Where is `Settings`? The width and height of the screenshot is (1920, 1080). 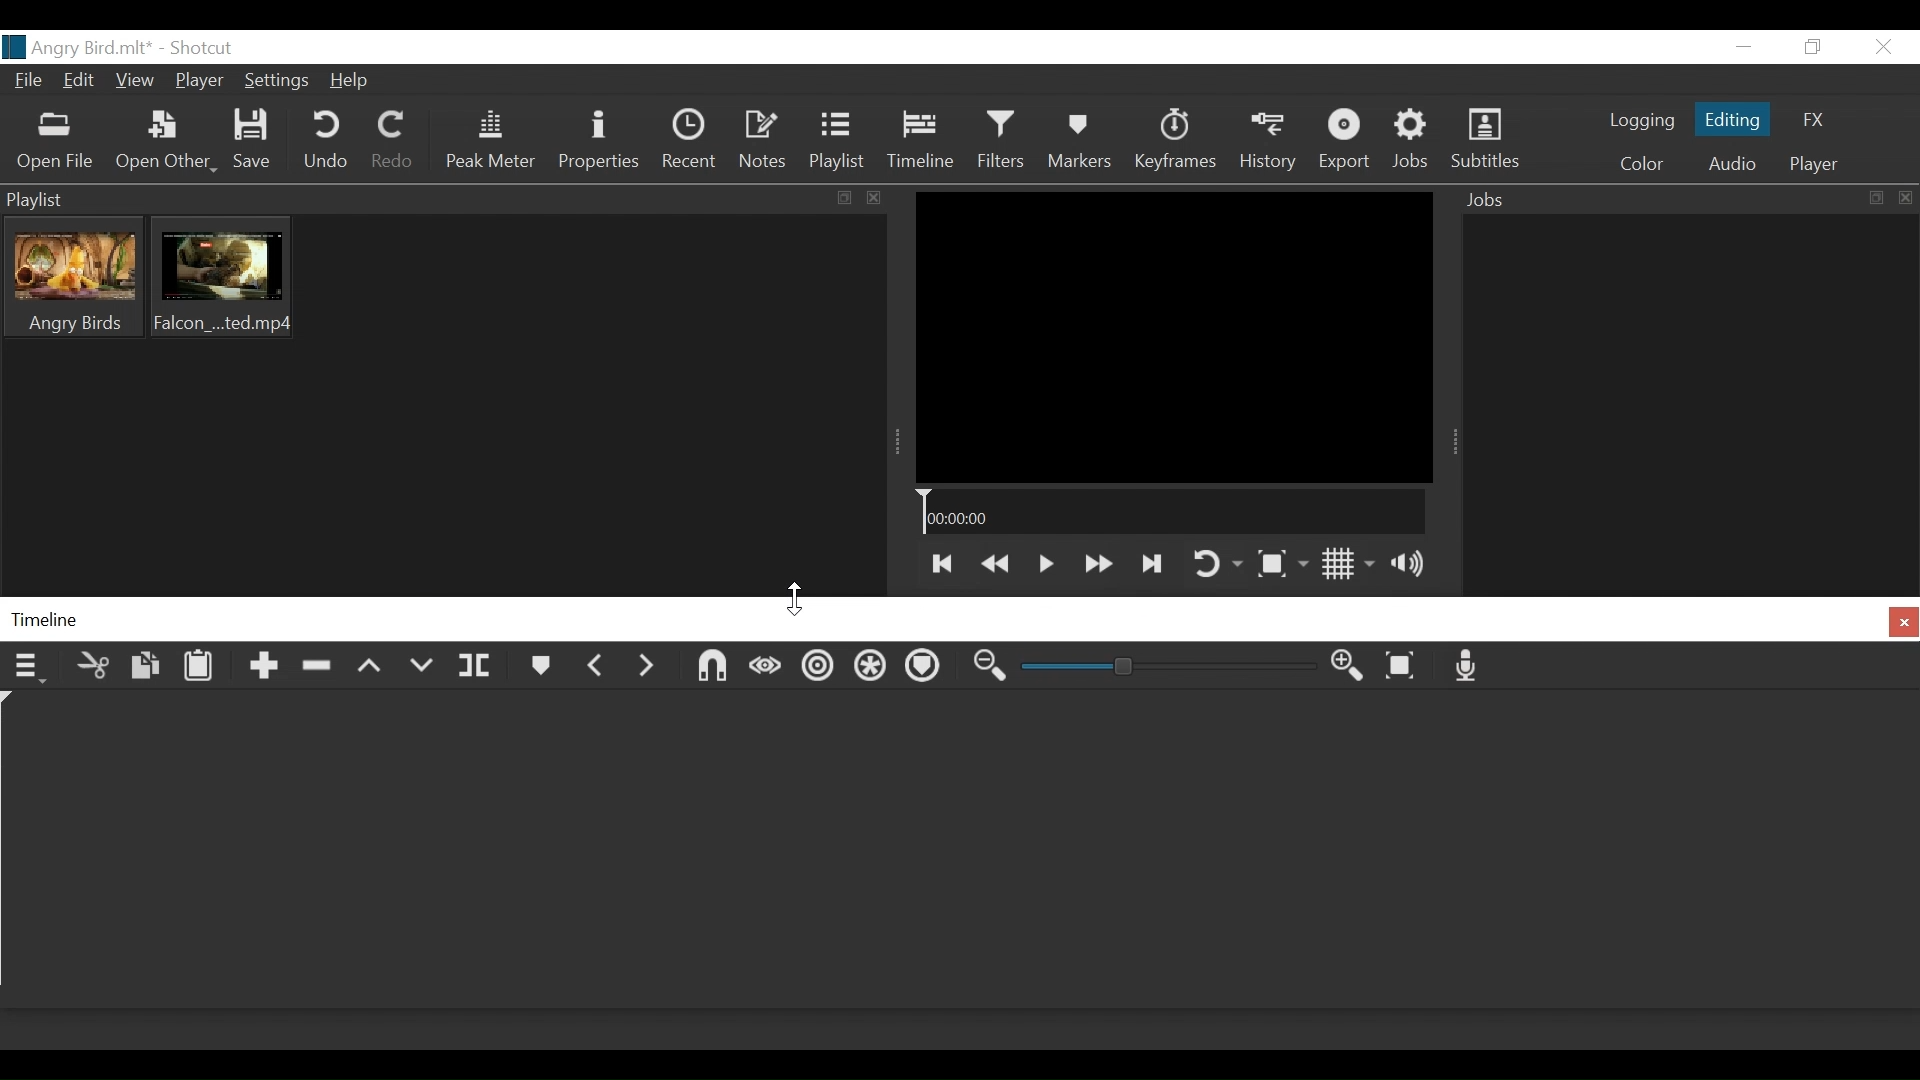
Settings is located at coordinates (281, 80).